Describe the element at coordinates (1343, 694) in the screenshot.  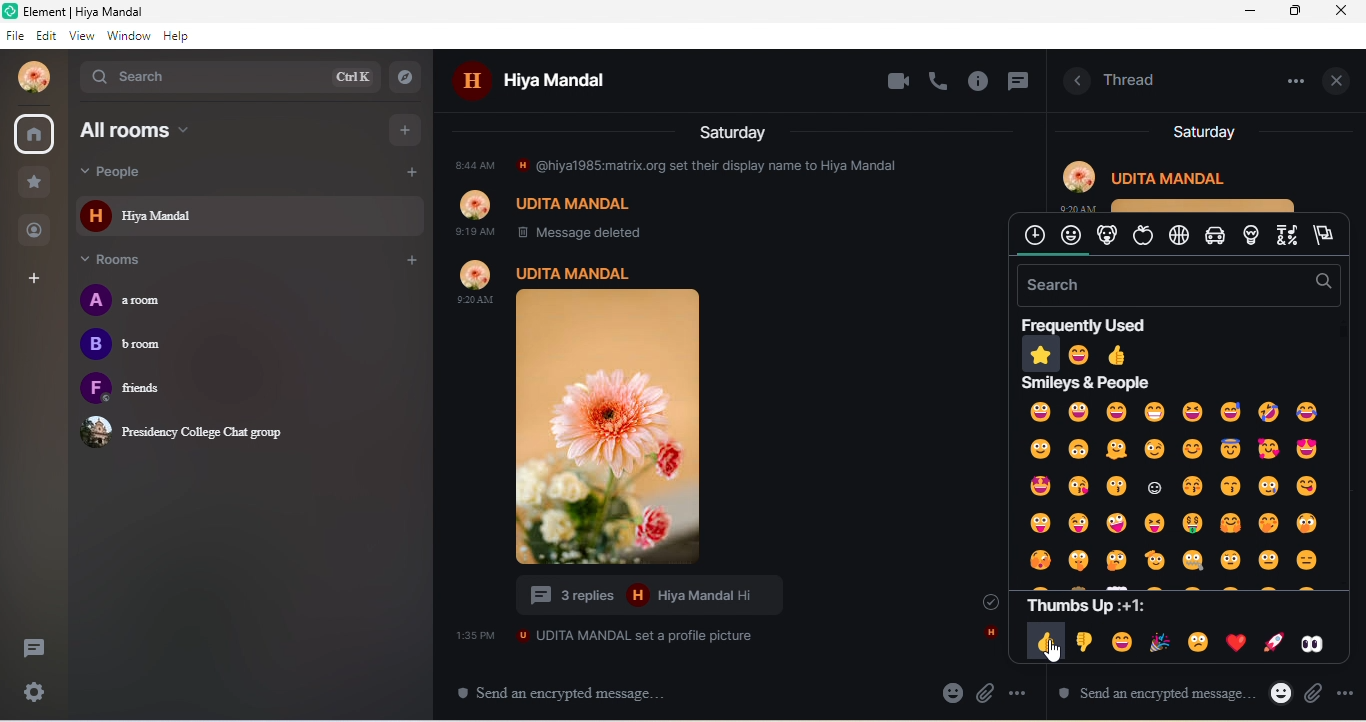
I see `send button` at that location.